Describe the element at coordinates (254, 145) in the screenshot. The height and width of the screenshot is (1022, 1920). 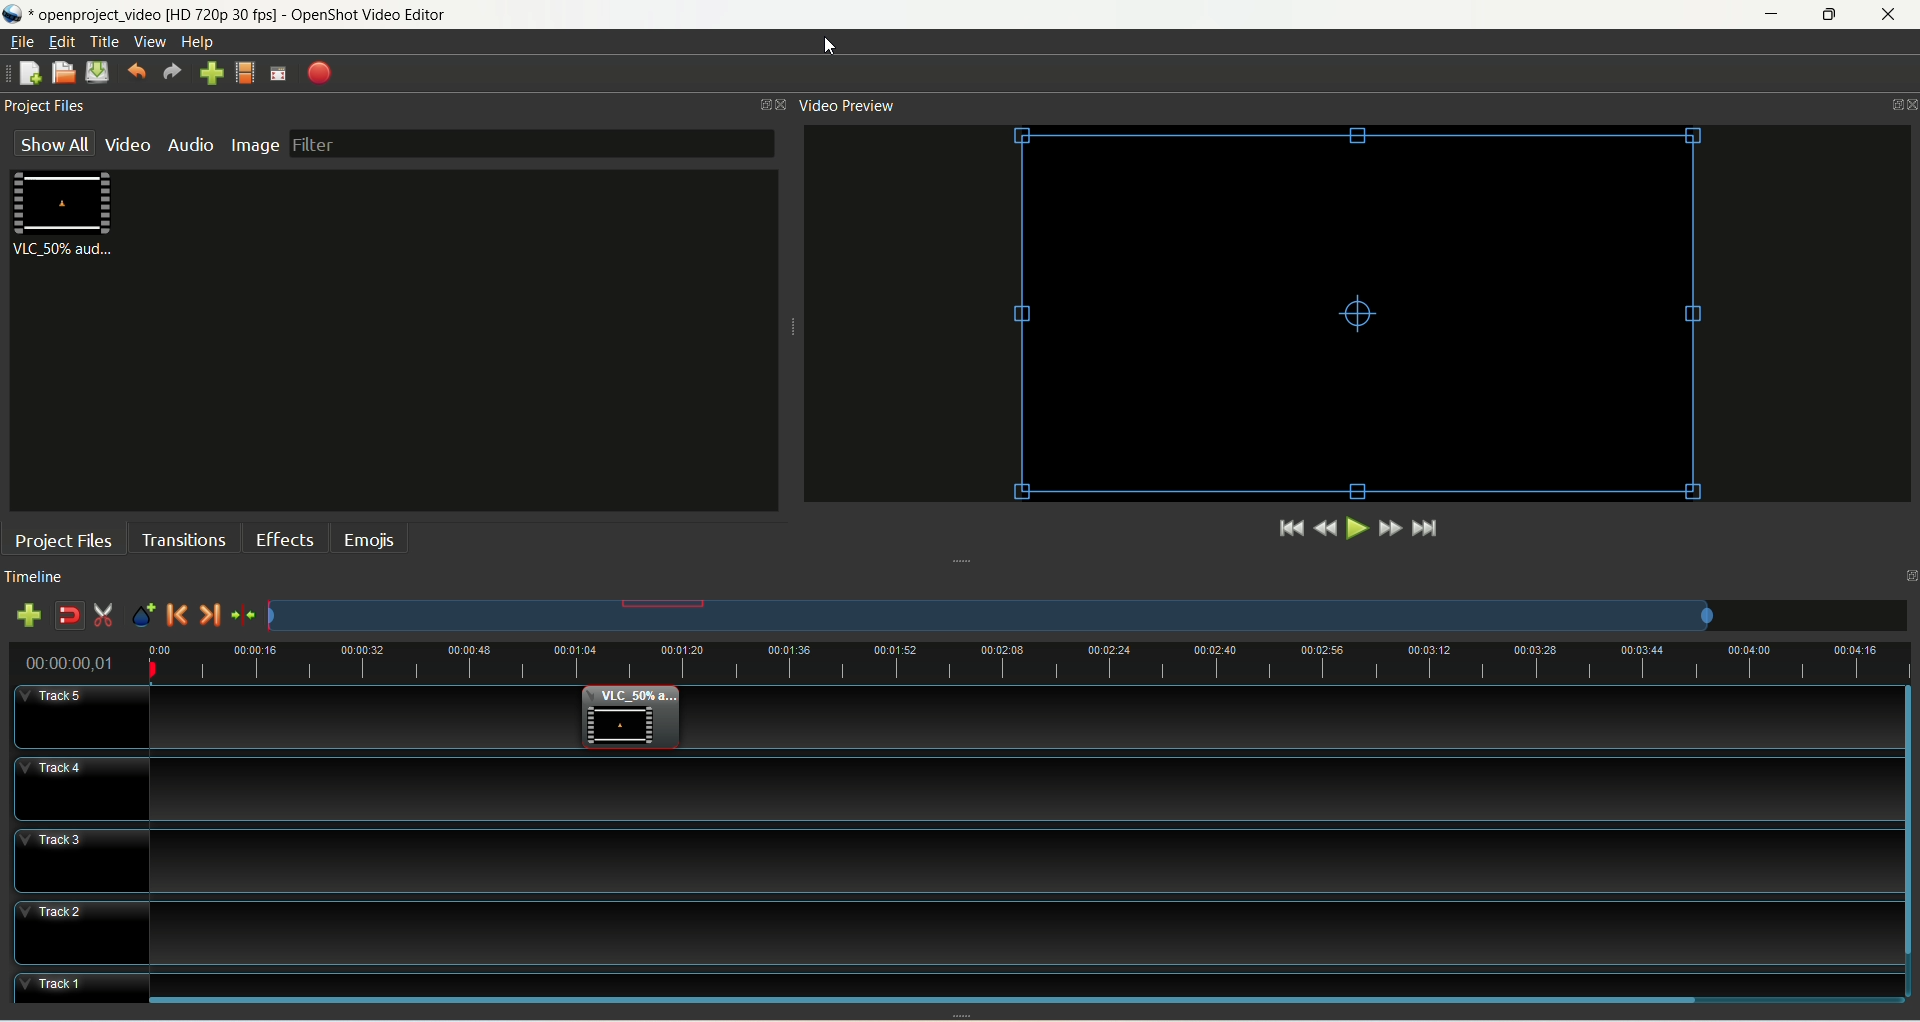
I see `image` at that location.